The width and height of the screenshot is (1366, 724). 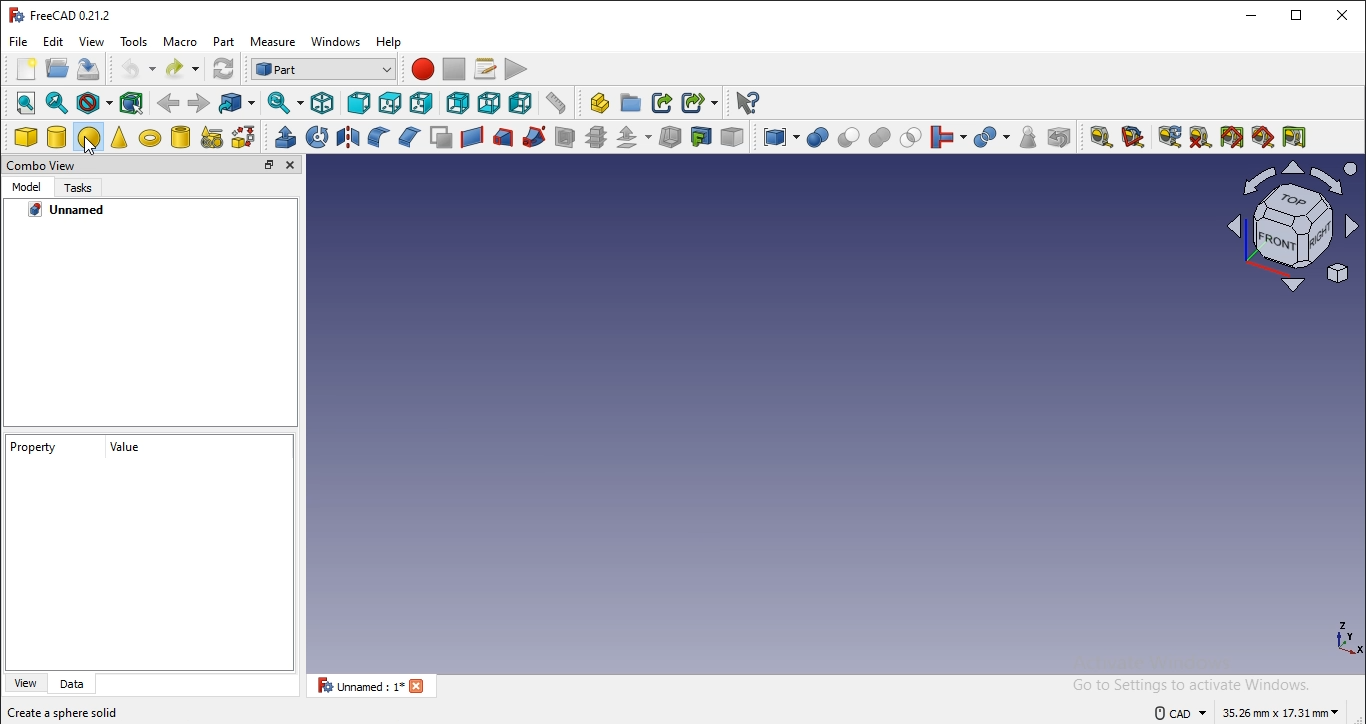 What do you see at coordinates (456, 103) in the screenshot?
I see `rear` at bounding box center [456, 103].